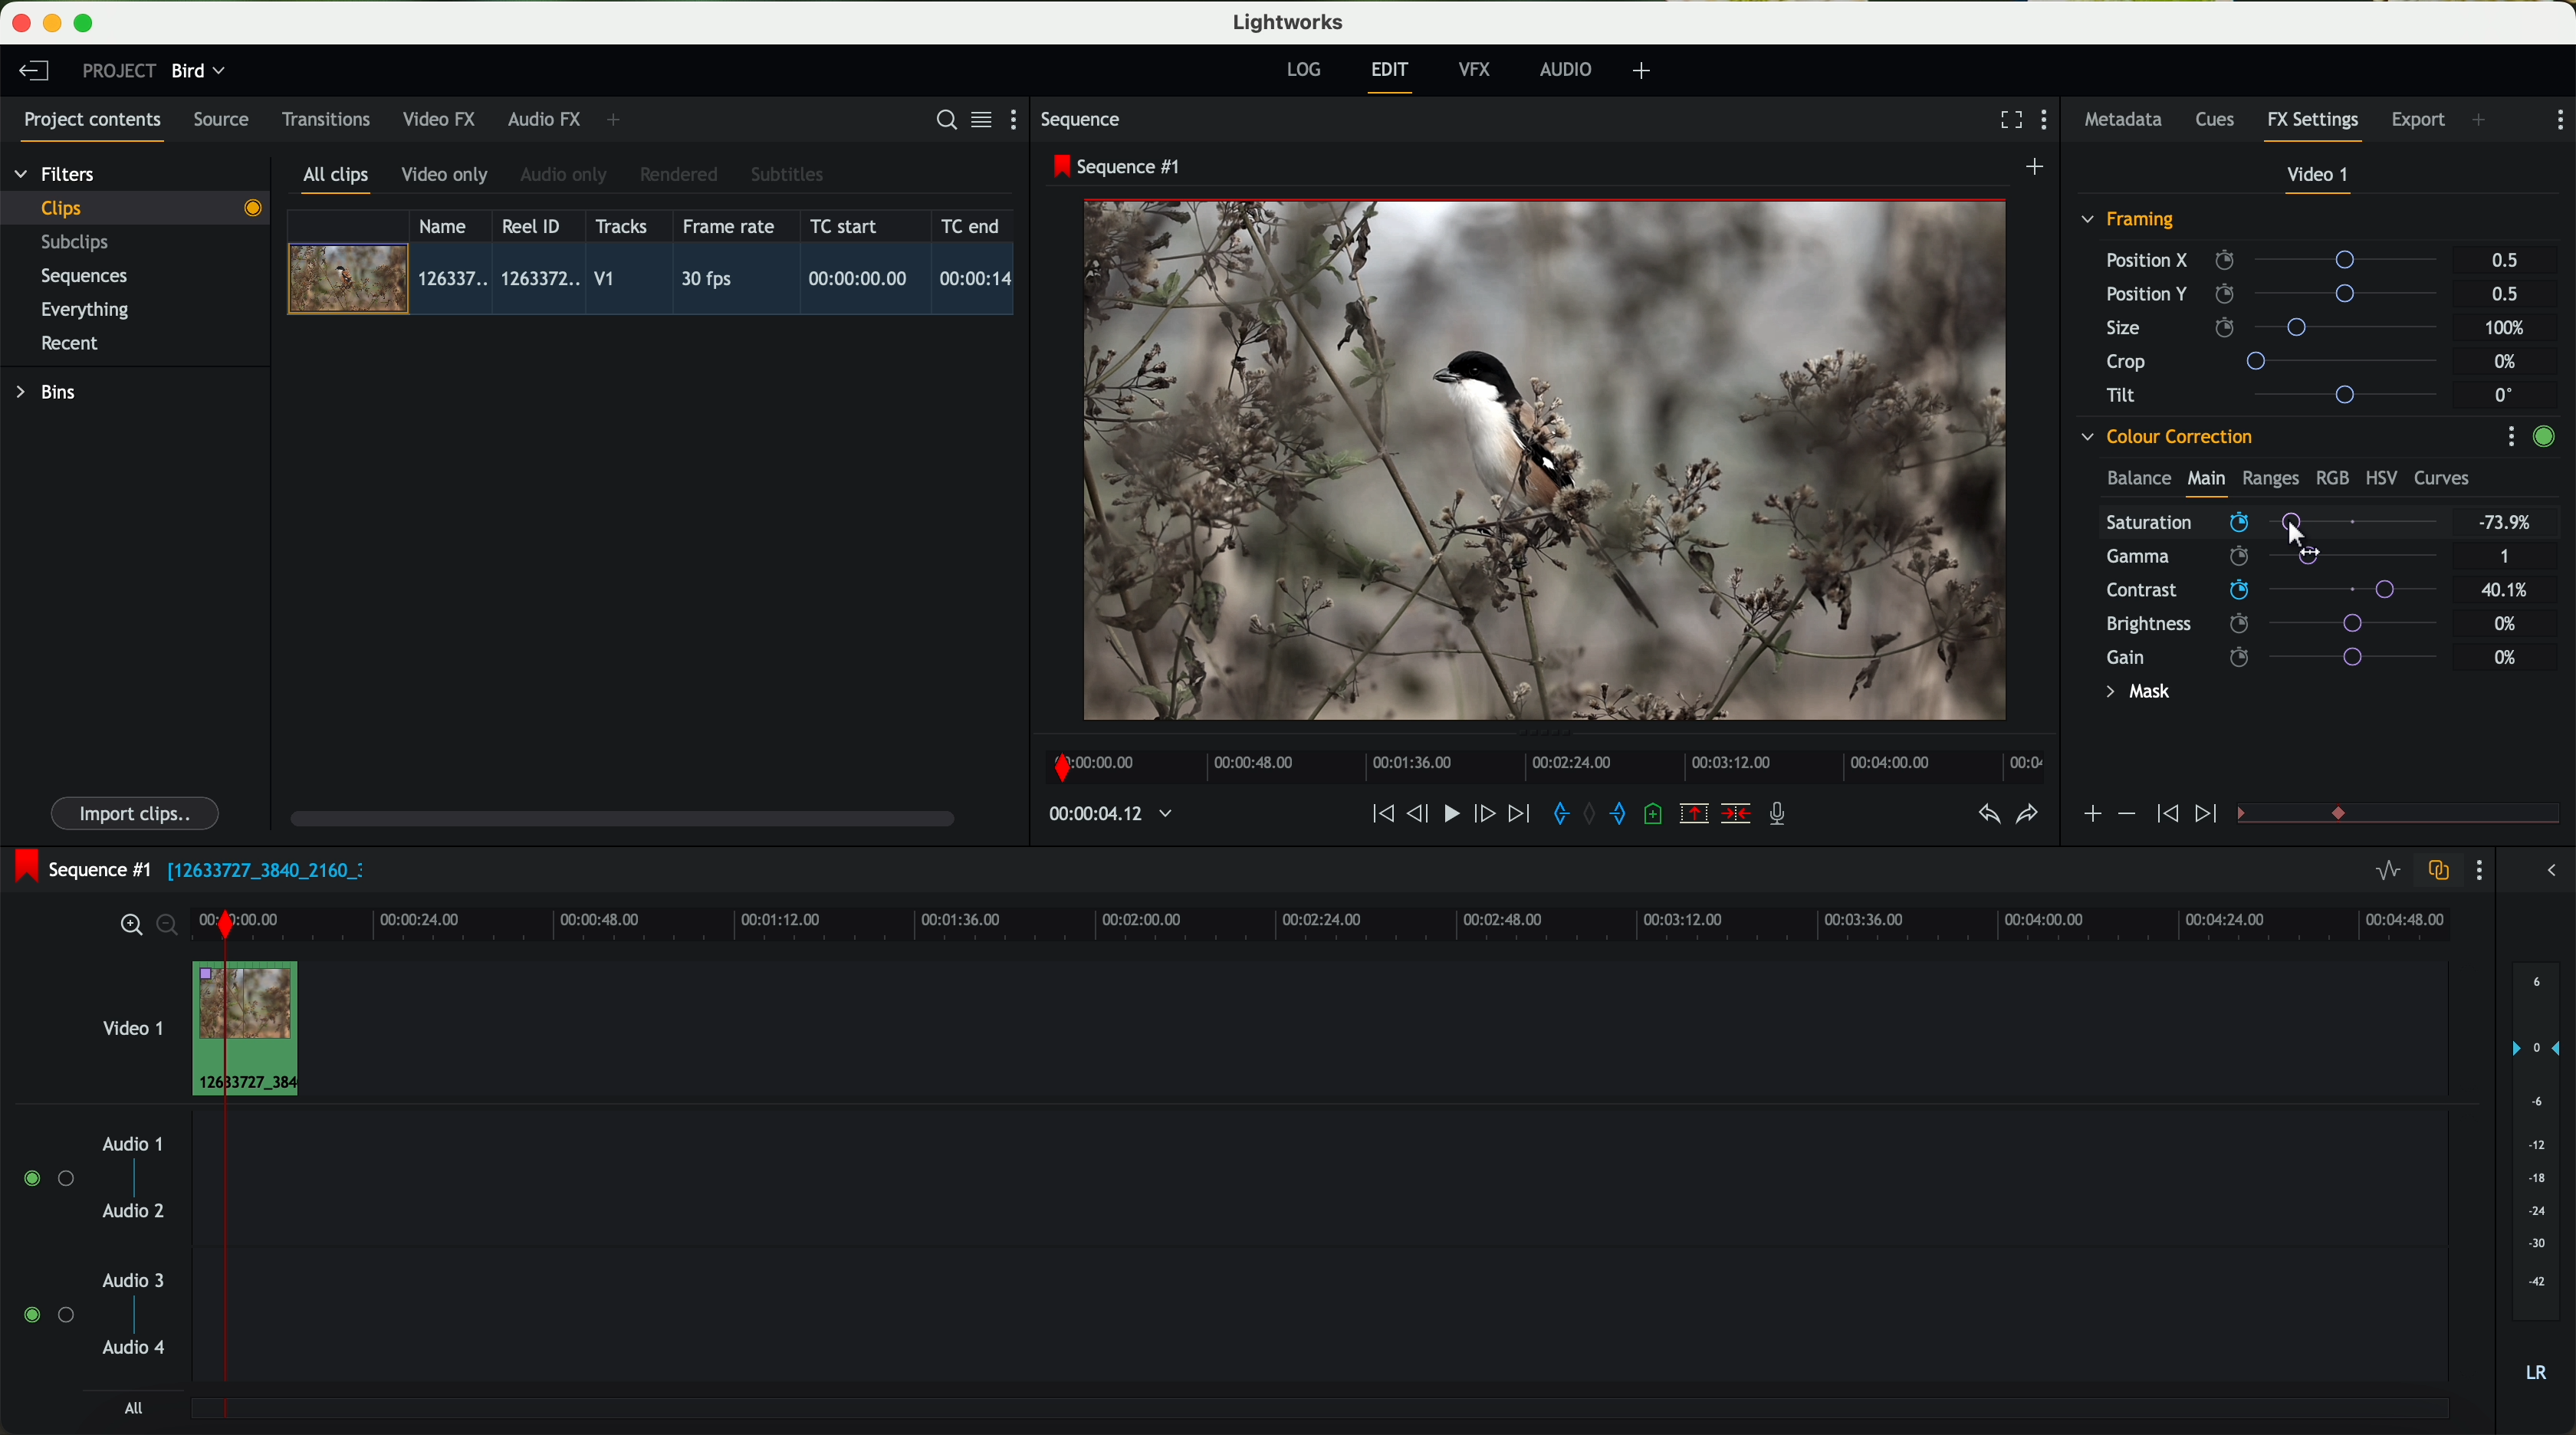  What do you see at coordinates (135, 1212) in the screenshot?
I see `audio 2` at bounding box center [135, 1212].